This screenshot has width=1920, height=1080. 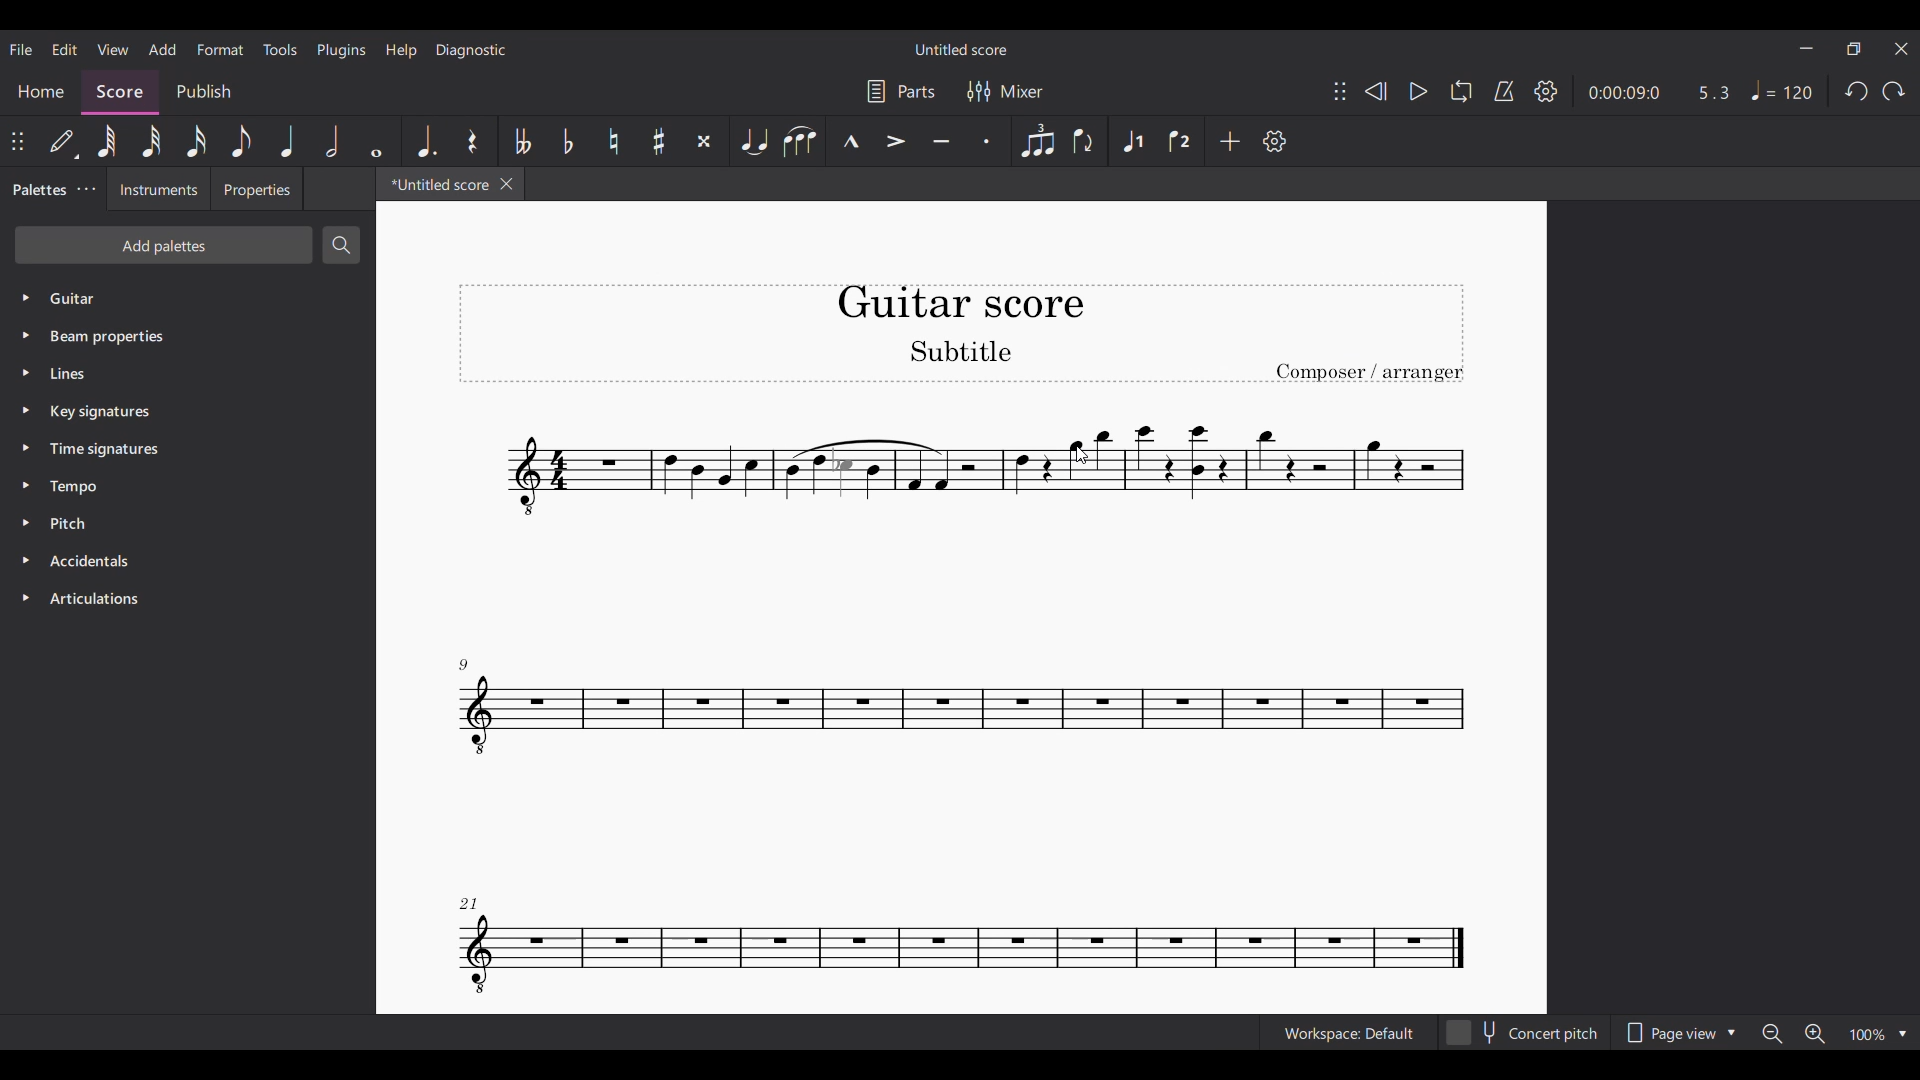 I want to click on Page view options, so click(x=1681, y=1032).